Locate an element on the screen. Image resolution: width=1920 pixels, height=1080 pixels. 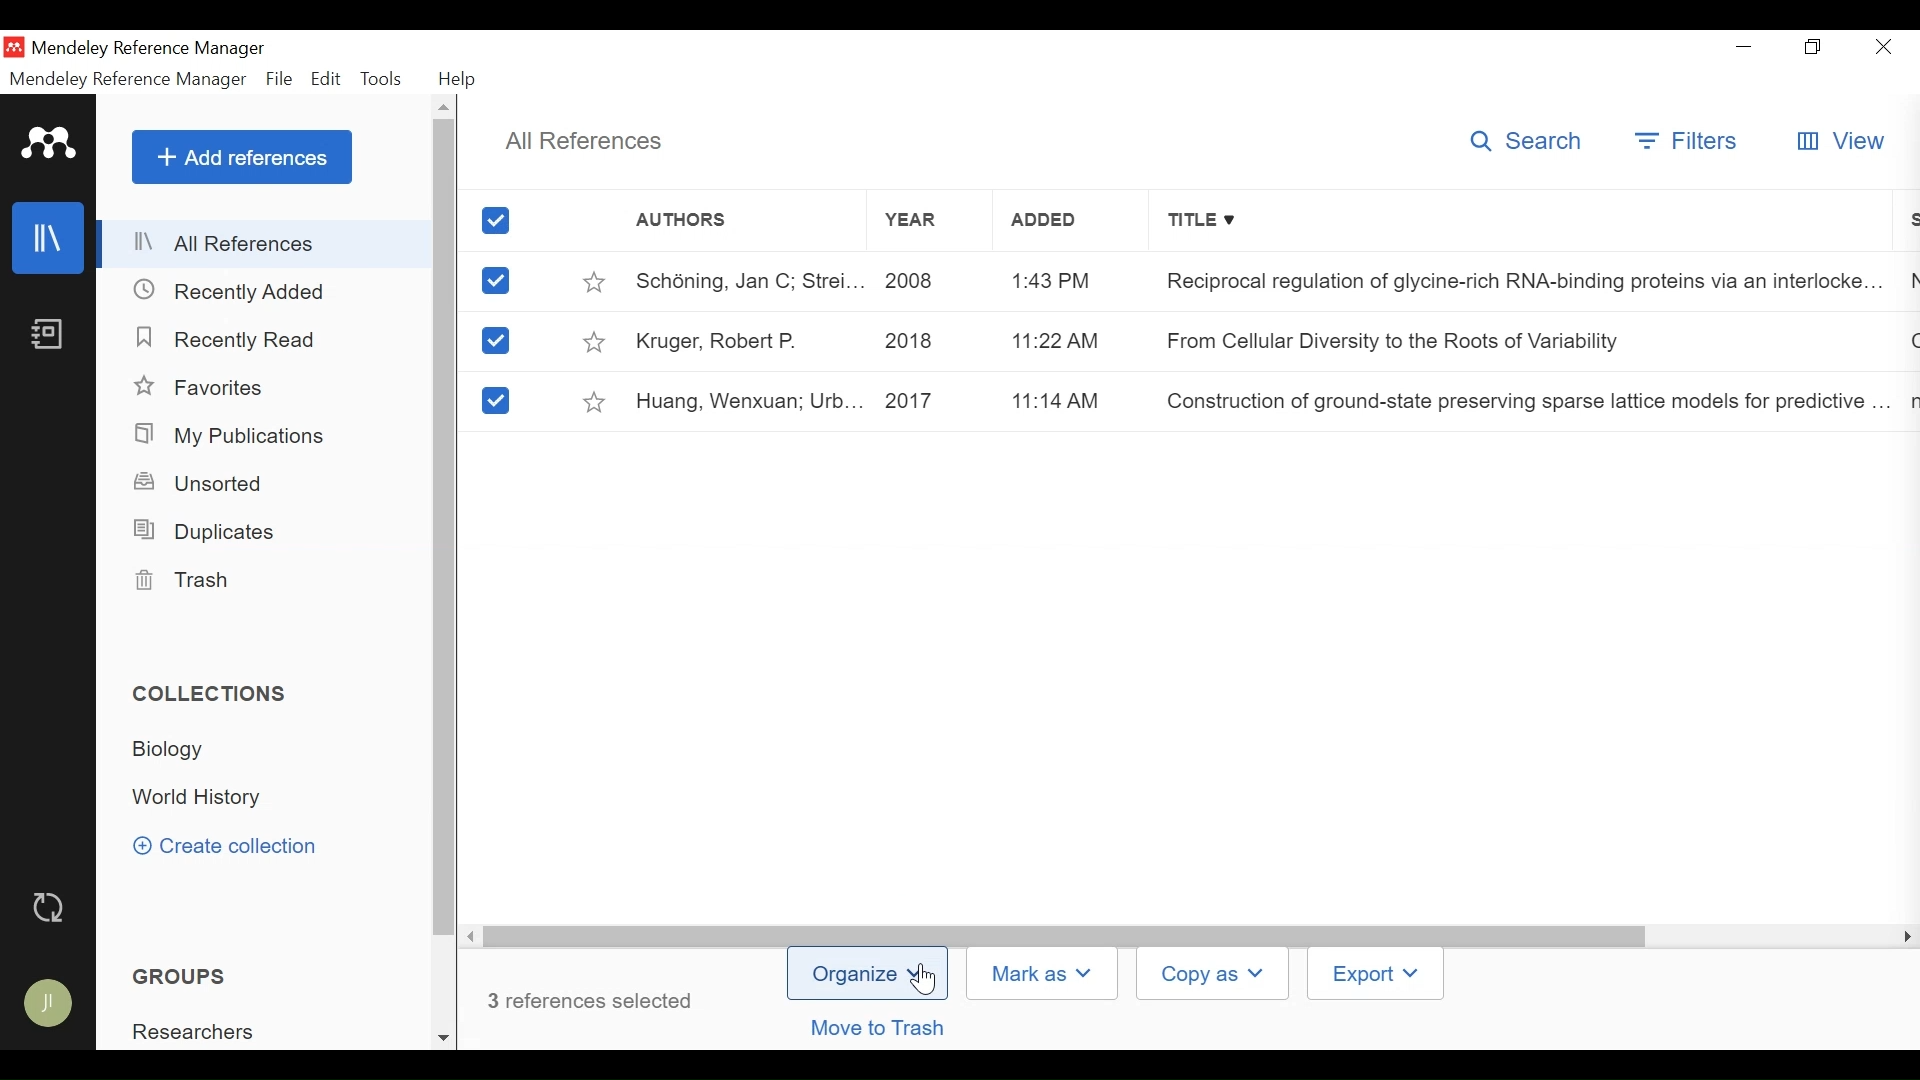
Journal Title is located at coordinates (1515, 341).